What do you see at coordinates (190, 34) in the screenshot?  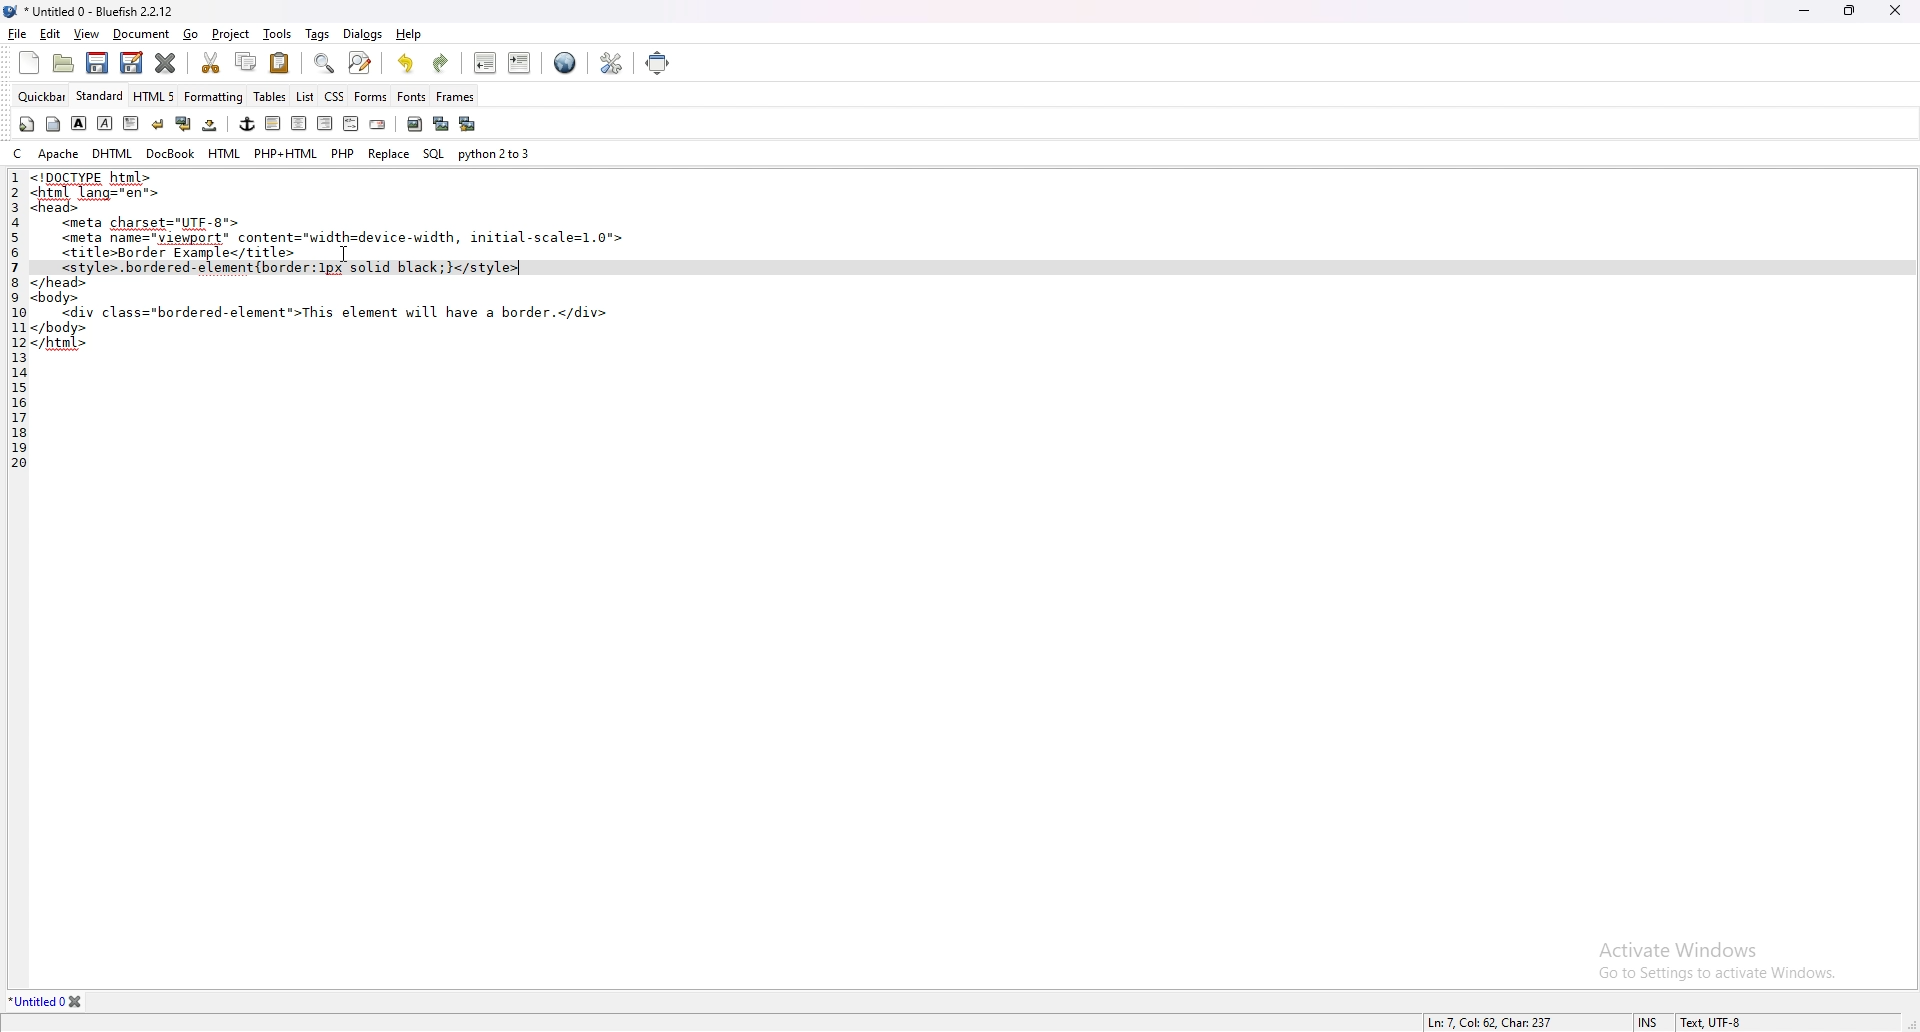 I see `go` at bounding box center [190, 34].